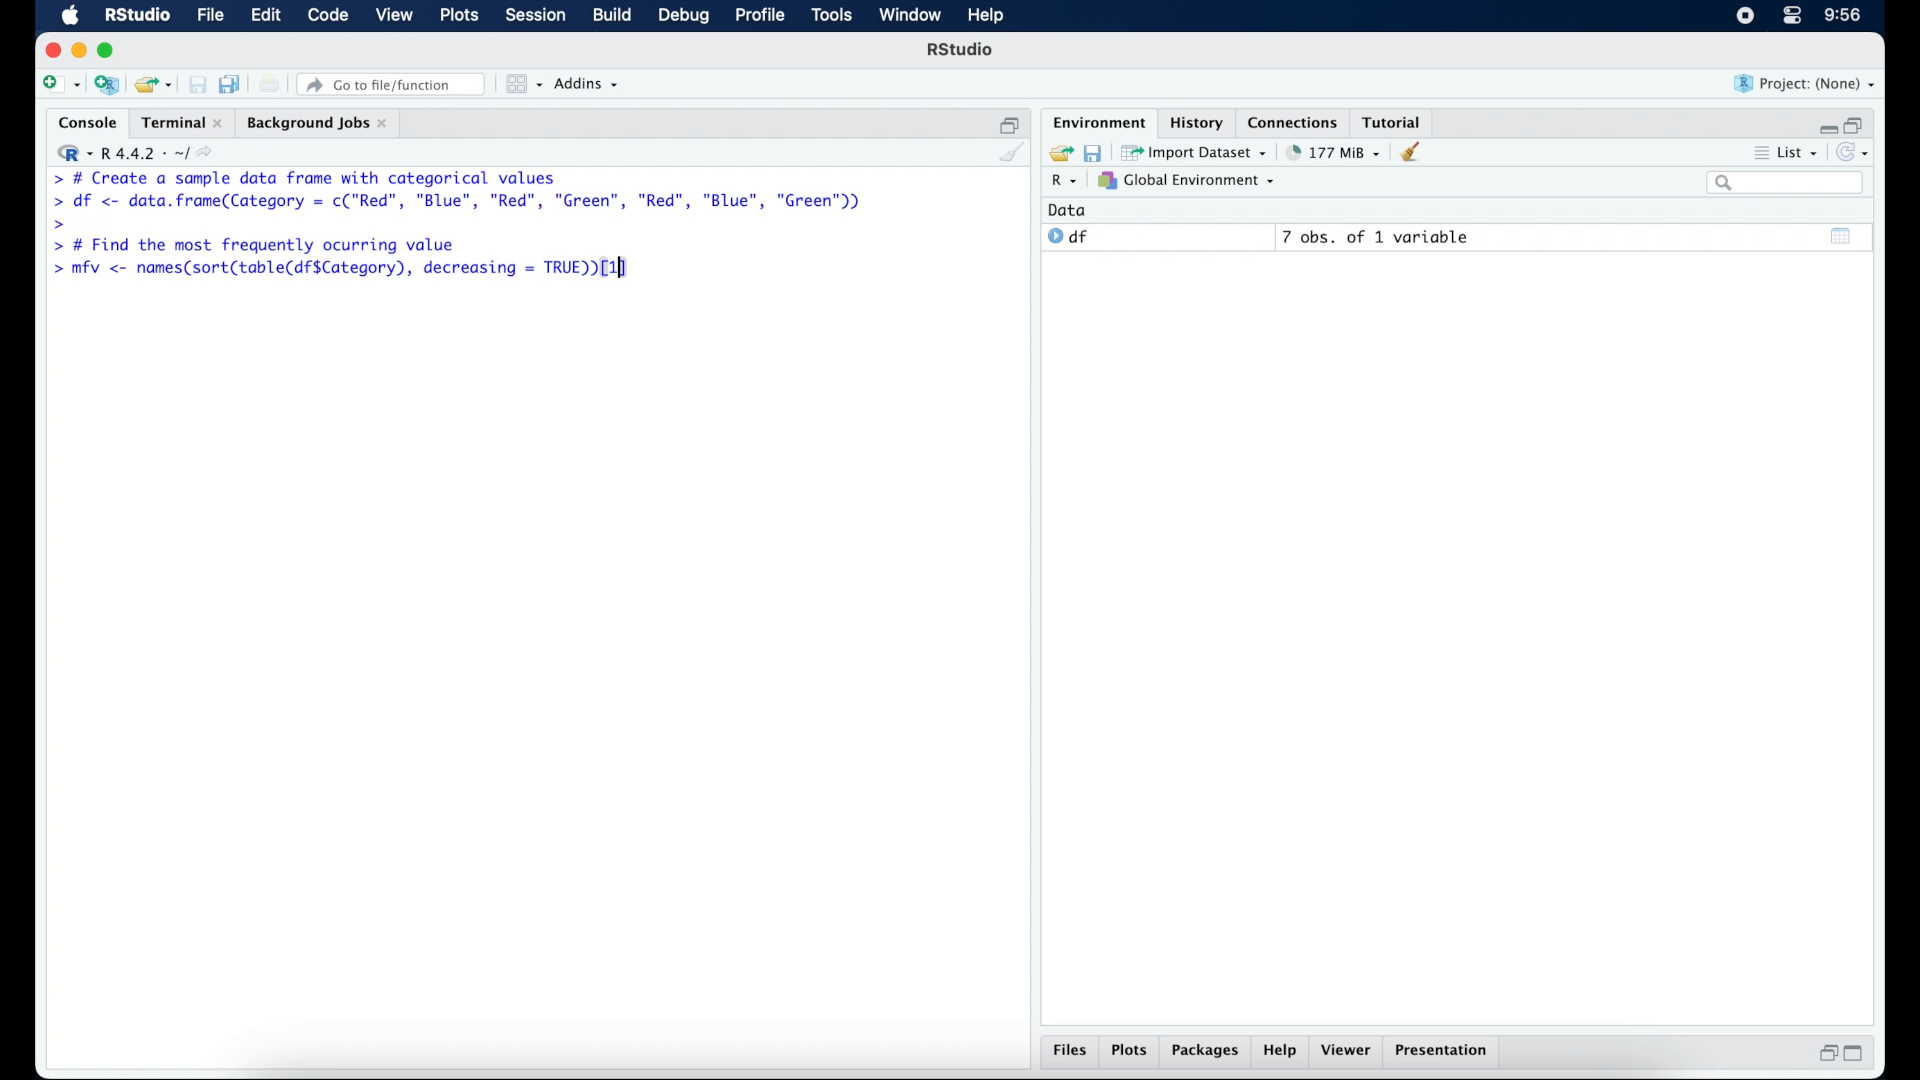 The width and height of the screenshot is (1920, 1080). Describe the element at coordinates (1196, 151) in the screenshot. I see `import dataset` at that location.